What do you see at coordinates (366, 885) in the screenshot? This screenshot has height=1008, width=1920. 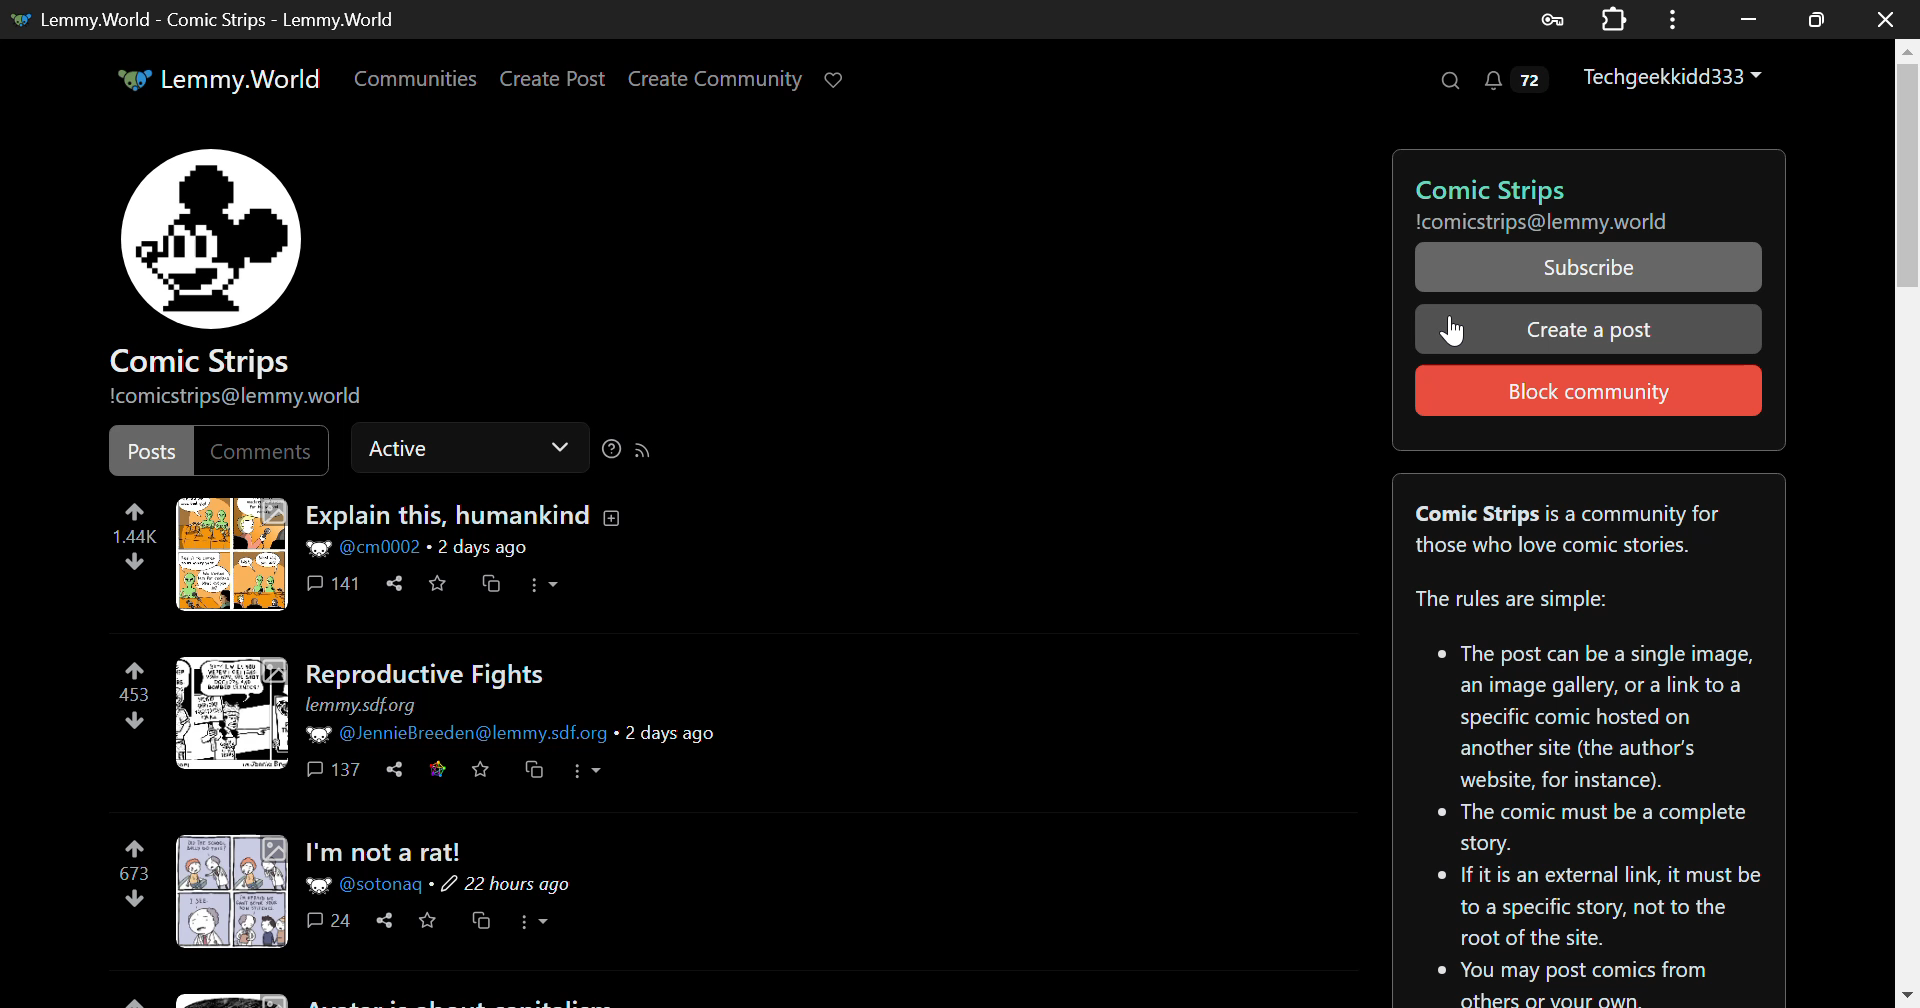 I see `@sotonaq` at bounding box center [366, 885].